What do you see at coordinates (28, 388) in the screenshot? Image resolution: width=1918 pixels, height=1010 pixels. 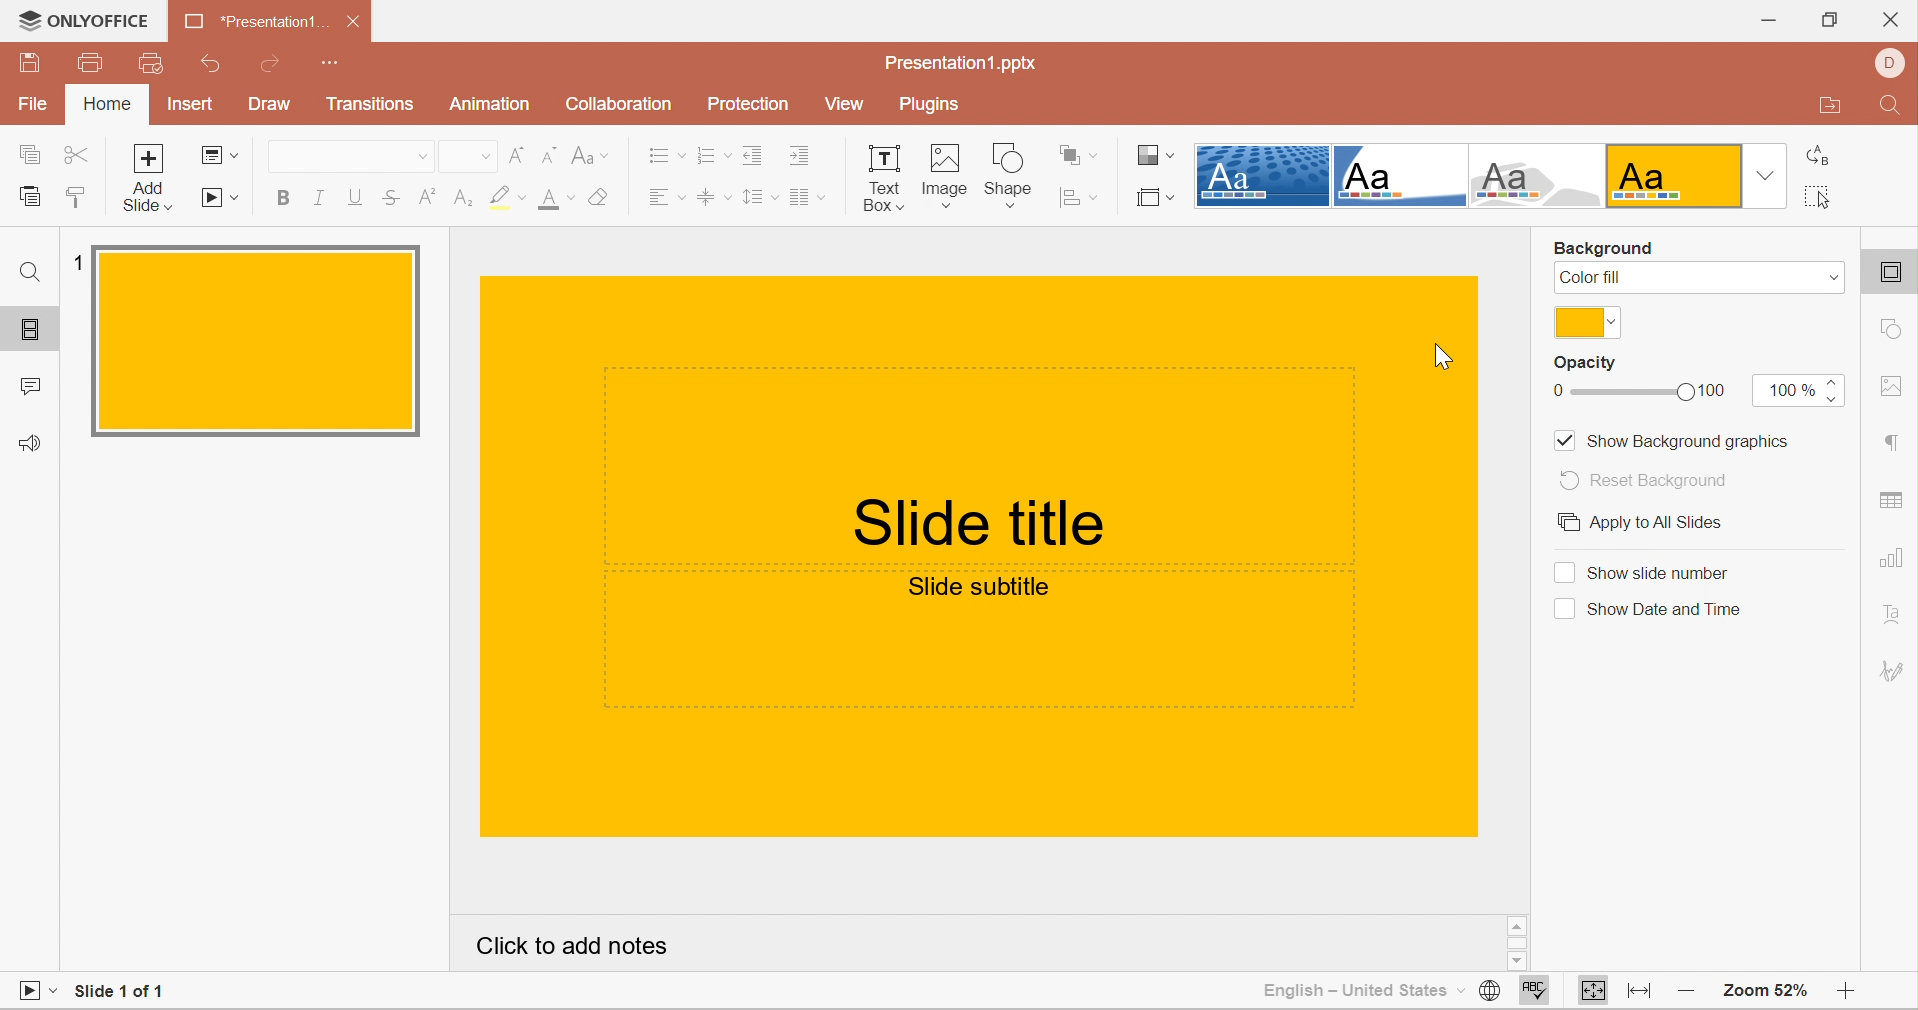 I see `Comments` at bounding box center [28, 388].